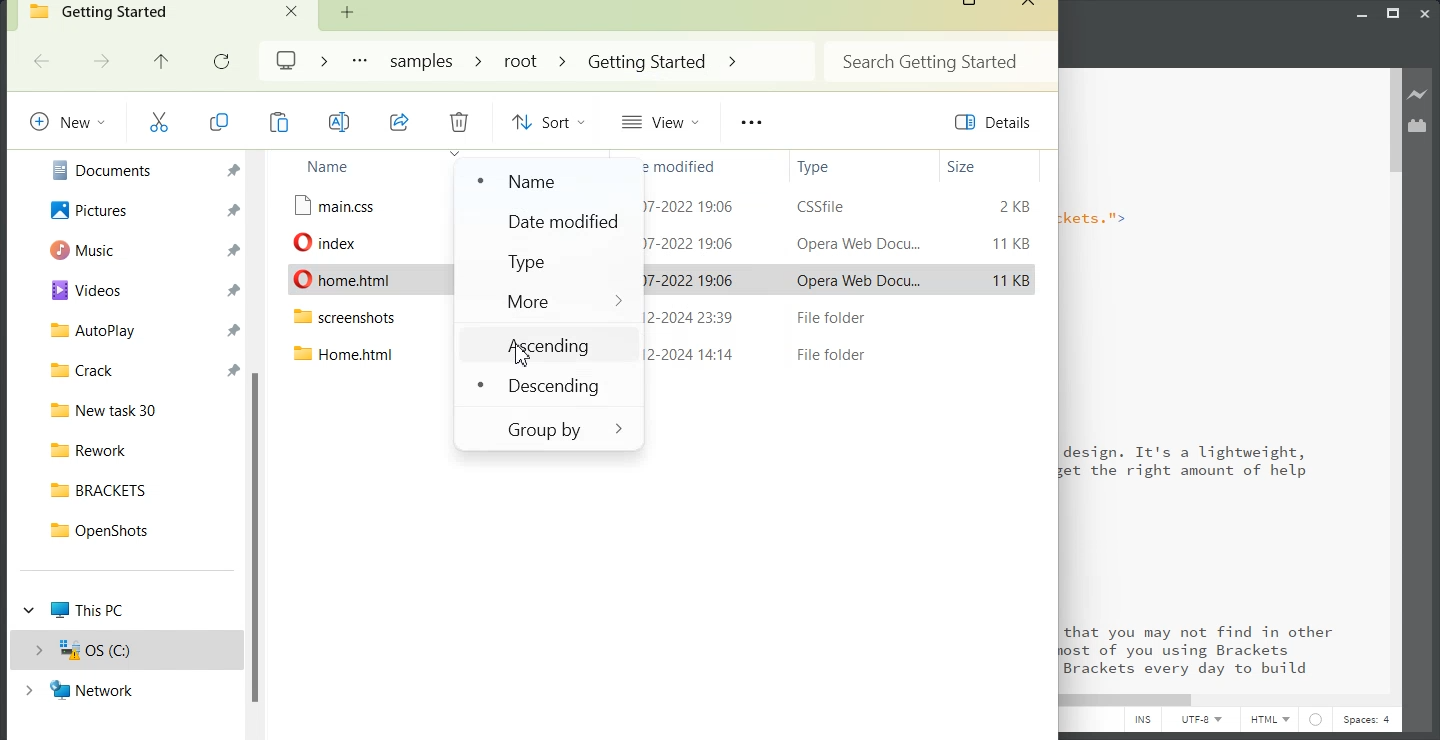 The width and height of the screenshot is (1440, 740). Describe the element at coordinates (551, 301) in the screenshot. I see `More` at that location.